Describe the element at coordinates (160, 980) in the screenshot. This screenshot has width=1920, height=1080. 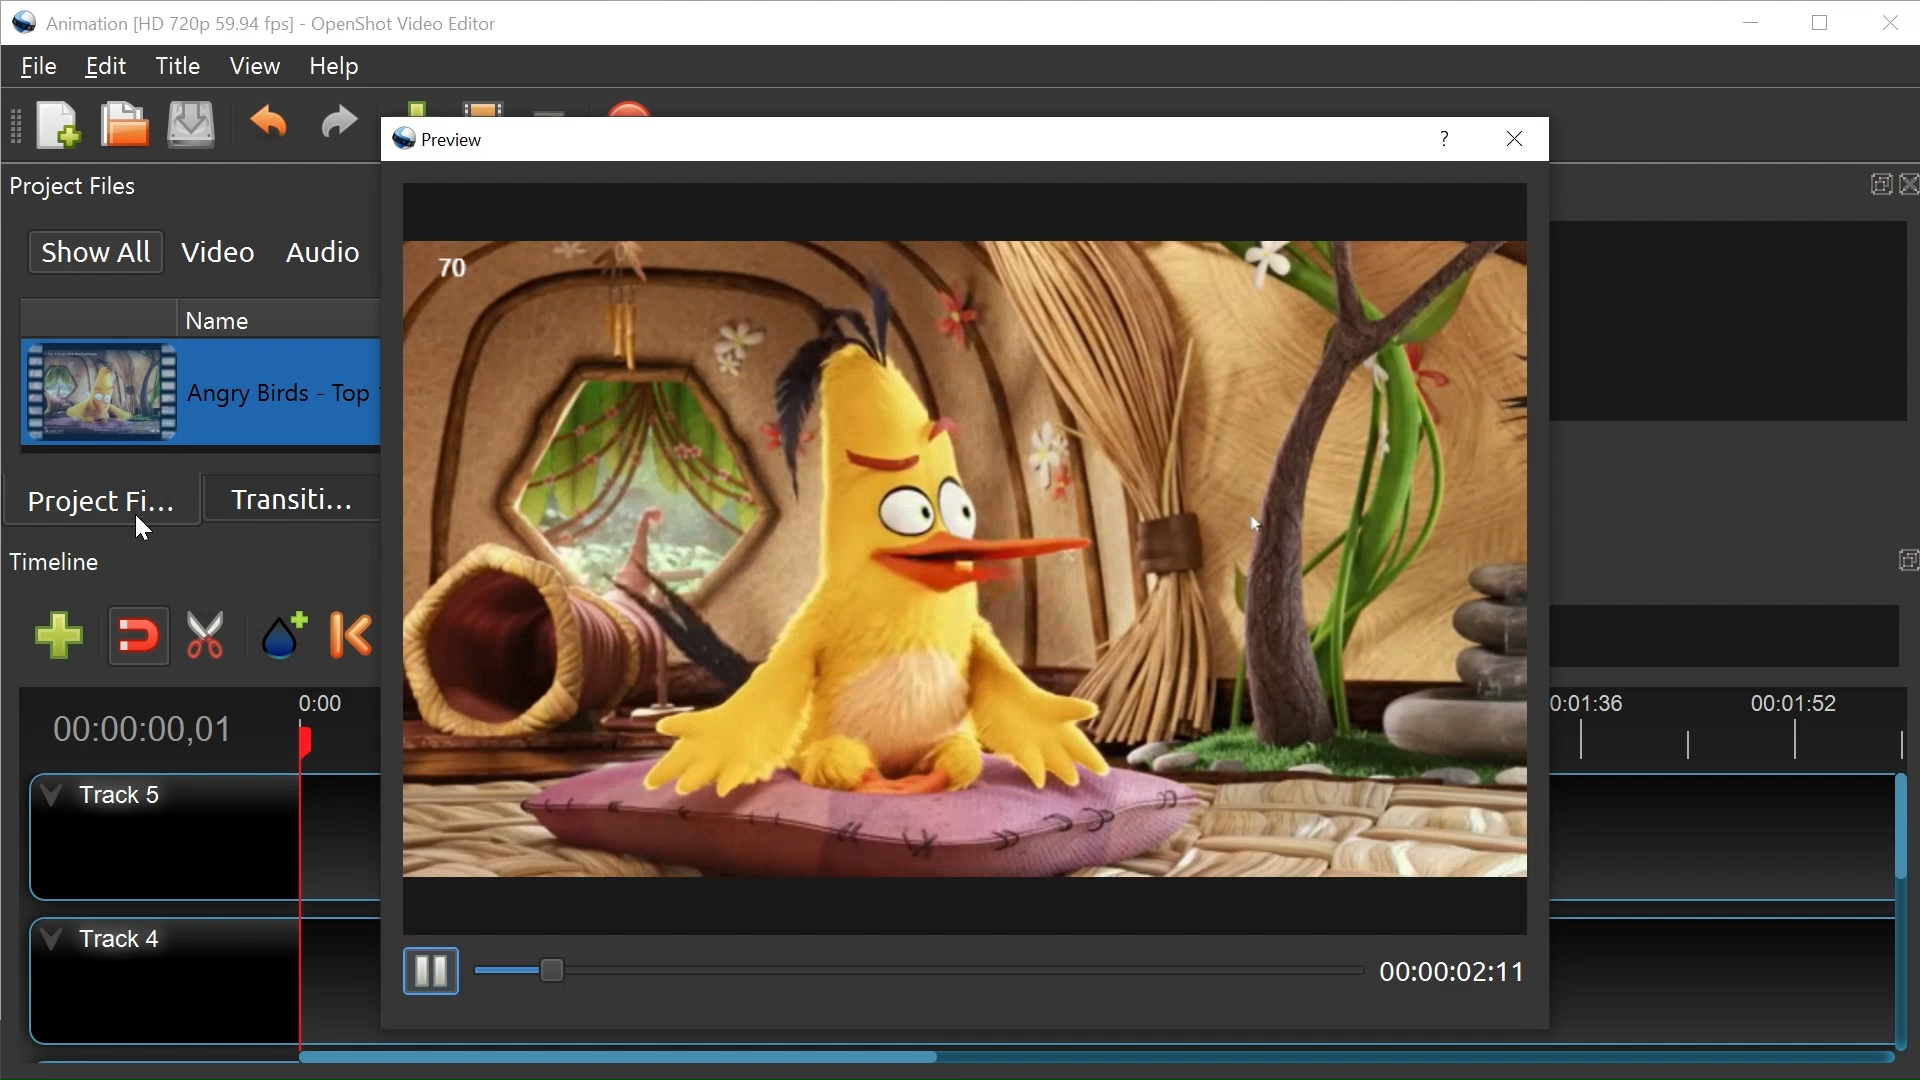
I see `Track Header` at that location.